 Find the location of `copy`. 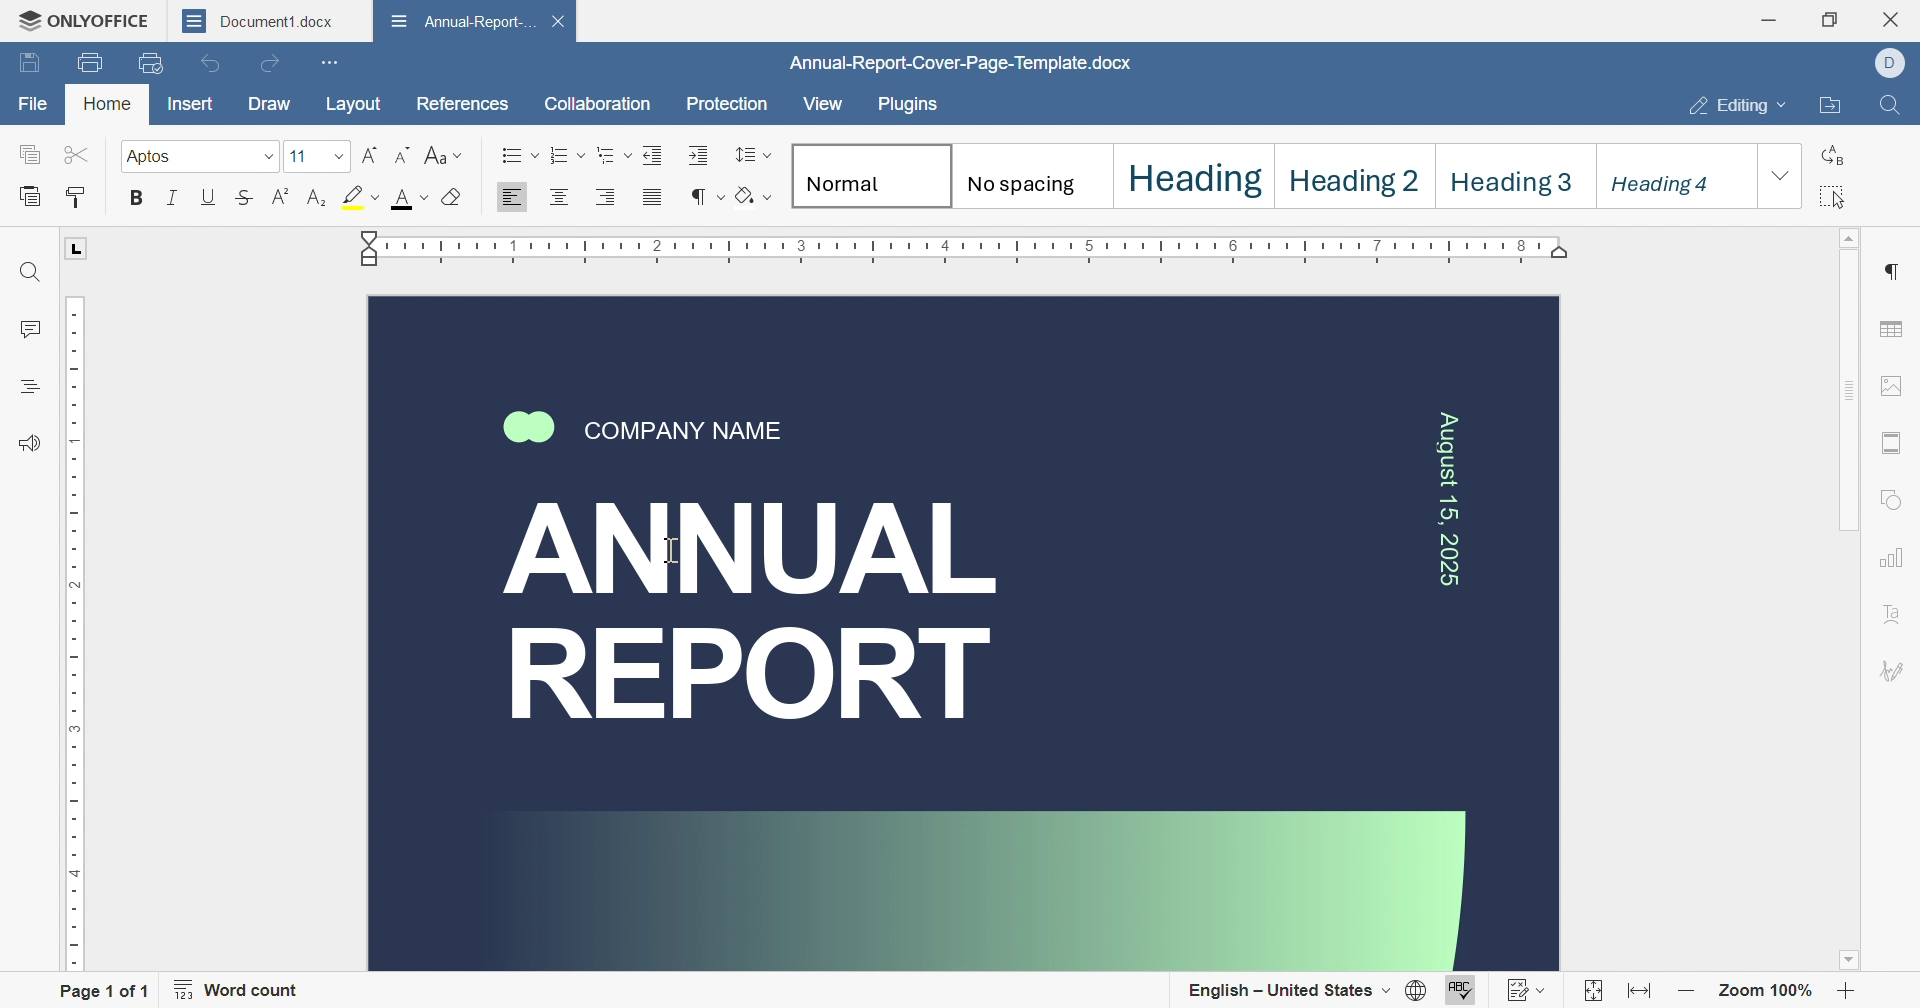

copy is located at coordinates (33, 157).